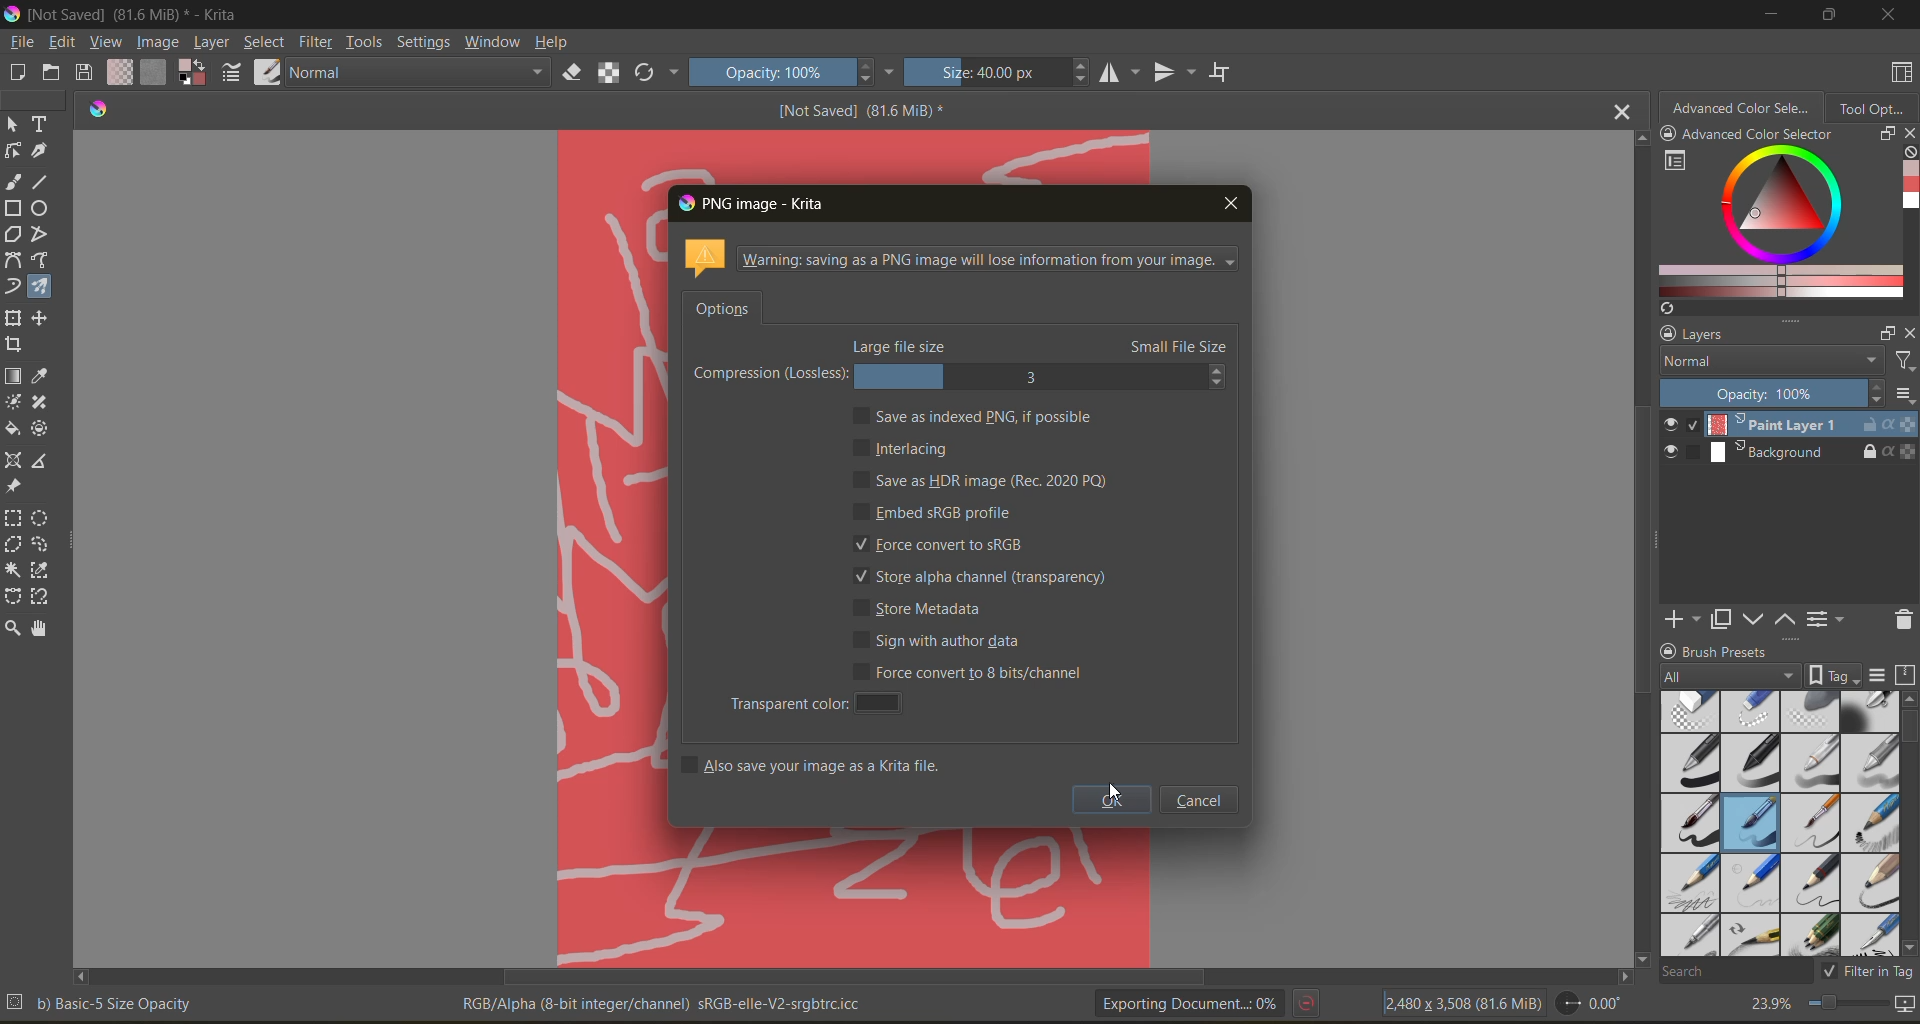 The image size is (1920, 1024). What do you see at coordinates (653, 72) in the screenshot?
I see `reload original preset` at bounding box center [653, 72].